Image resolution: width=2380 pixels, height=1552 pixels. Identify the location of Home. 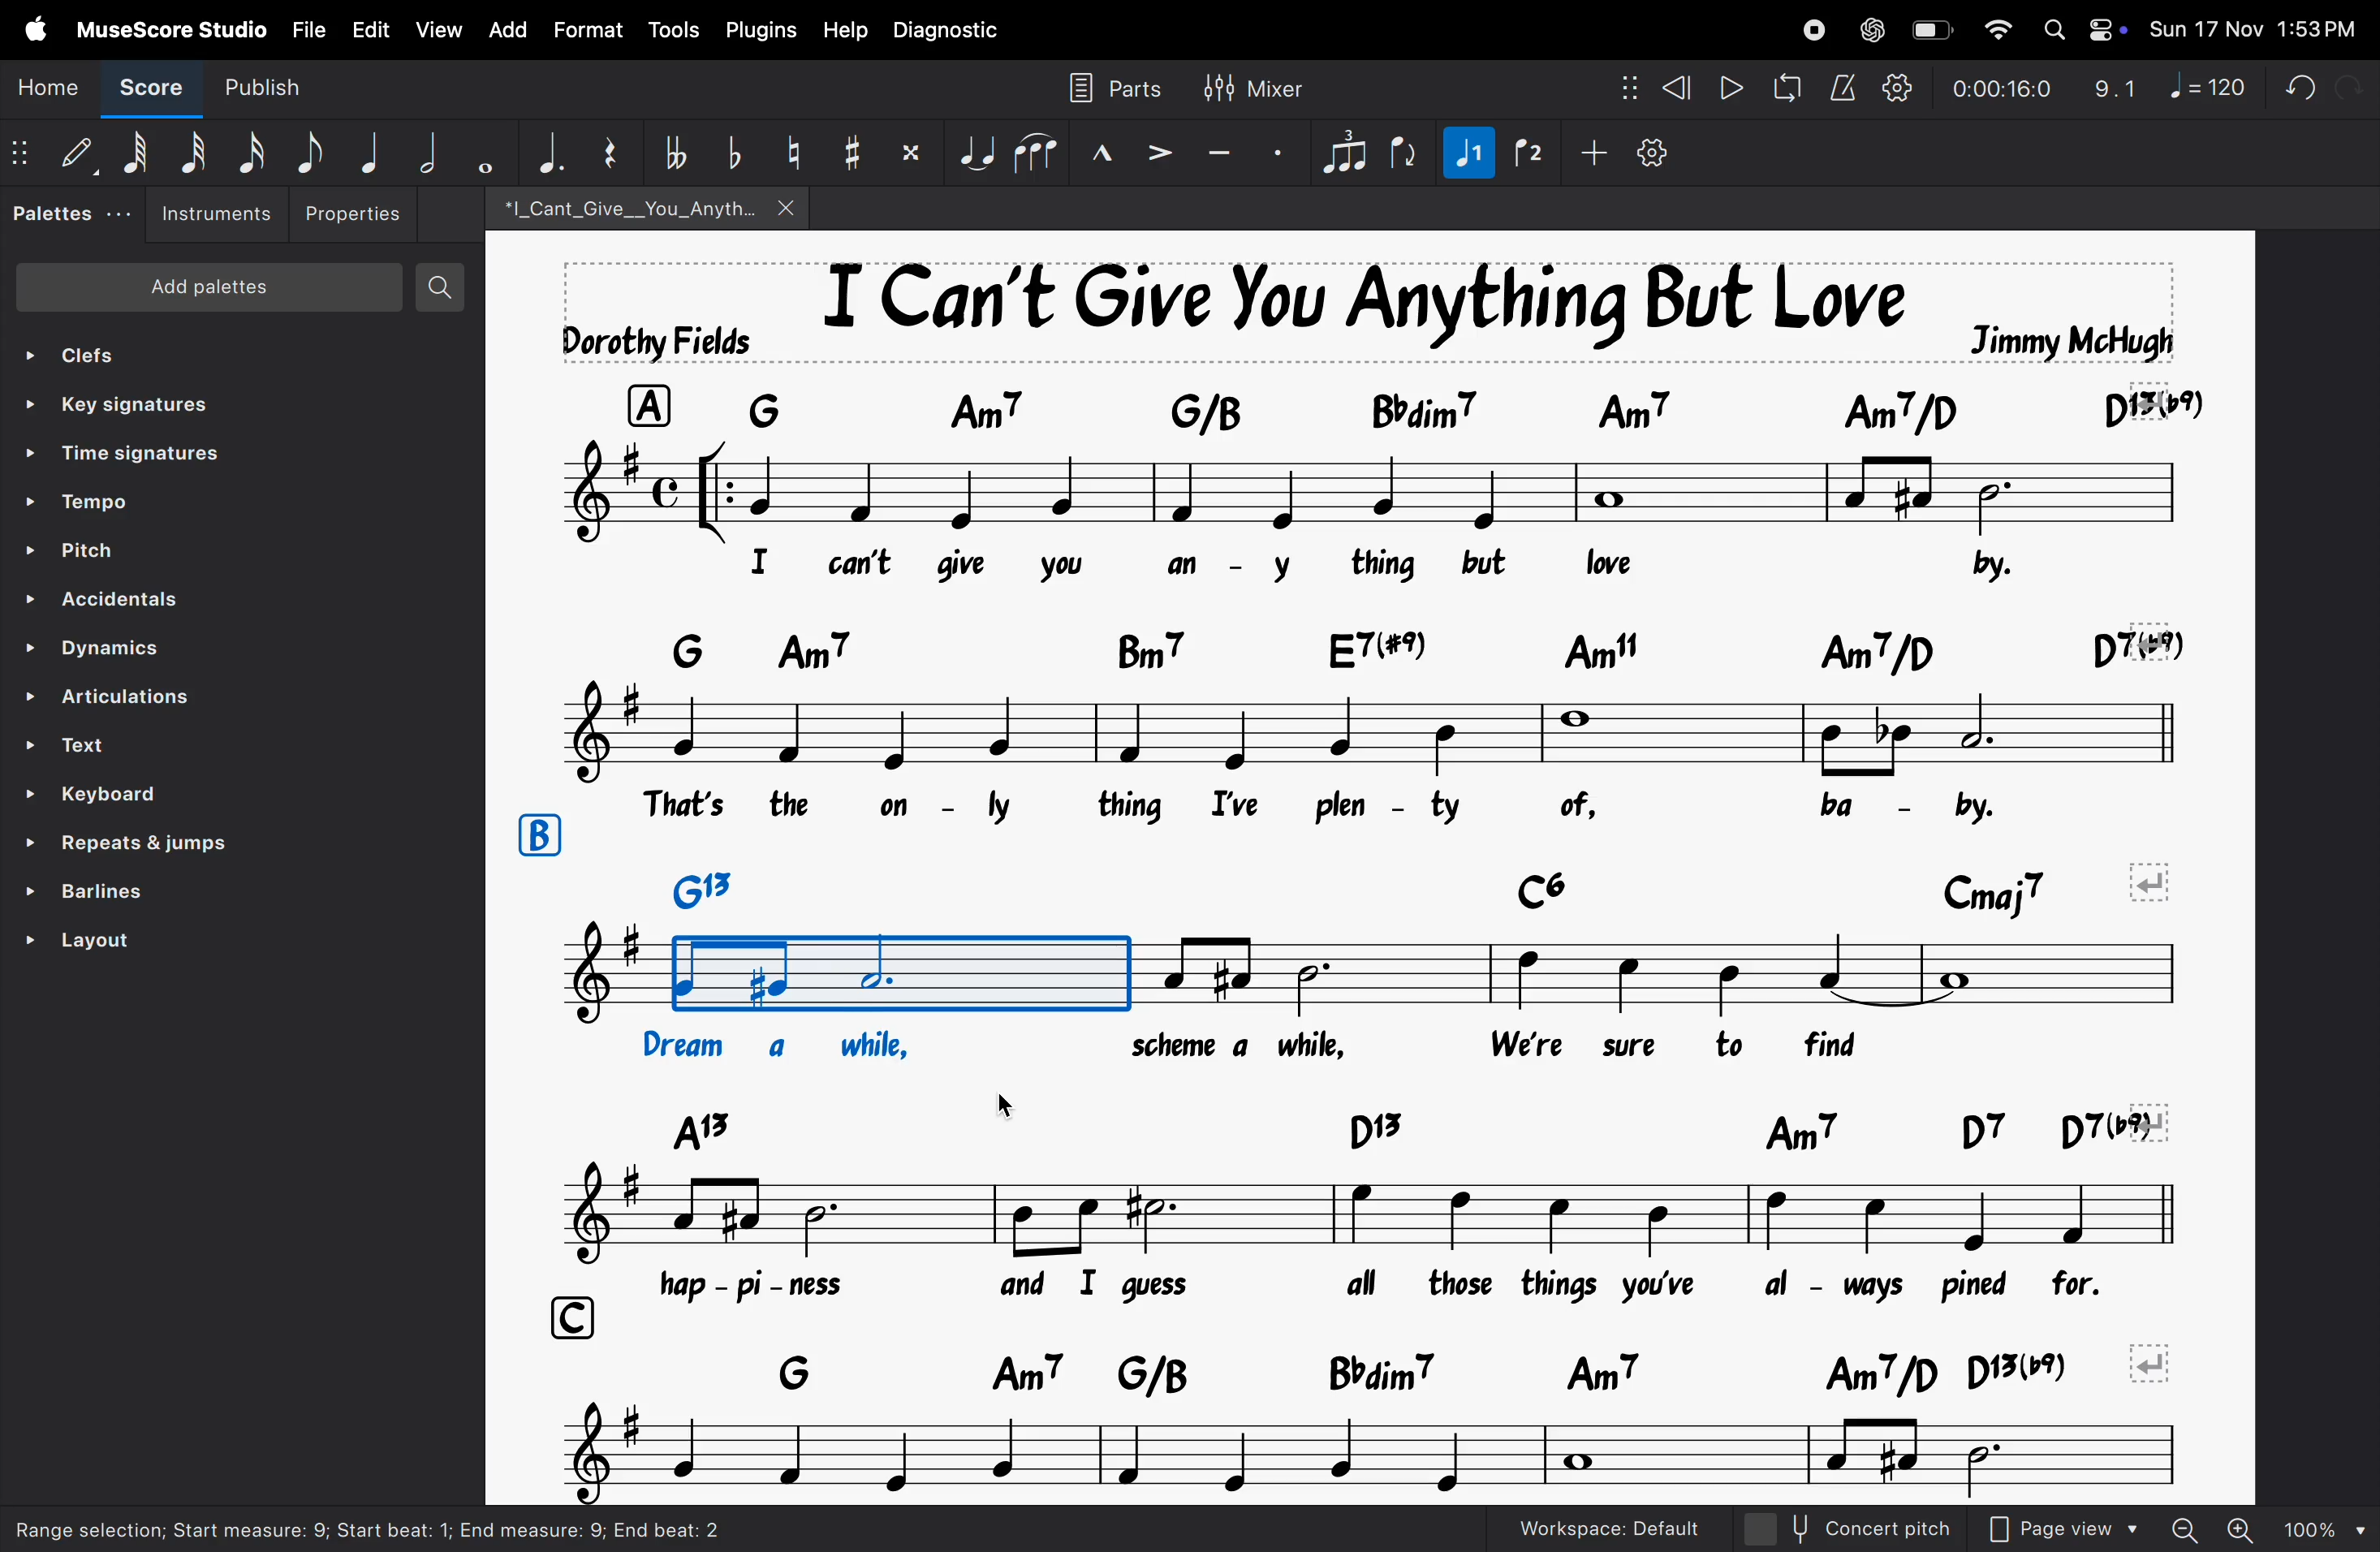
(50, 86).